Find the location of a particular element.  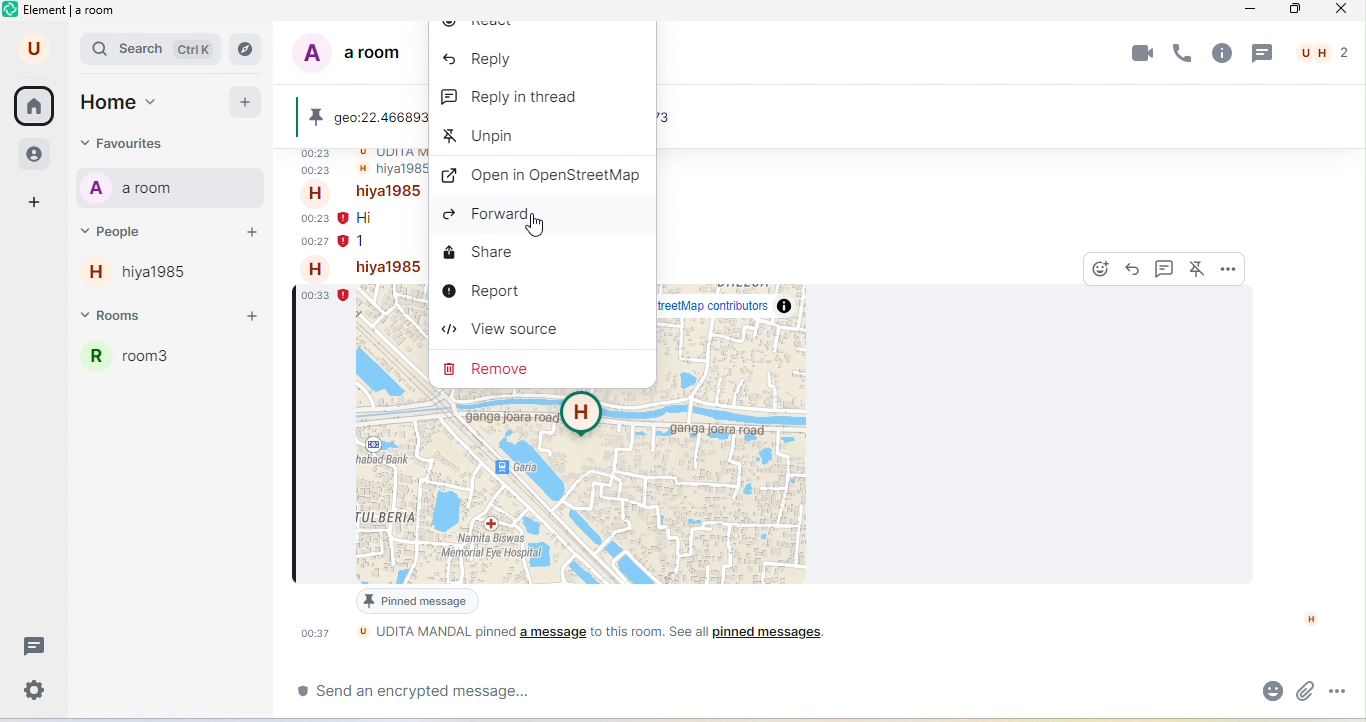

threads is located at coordinates (1265, 54).